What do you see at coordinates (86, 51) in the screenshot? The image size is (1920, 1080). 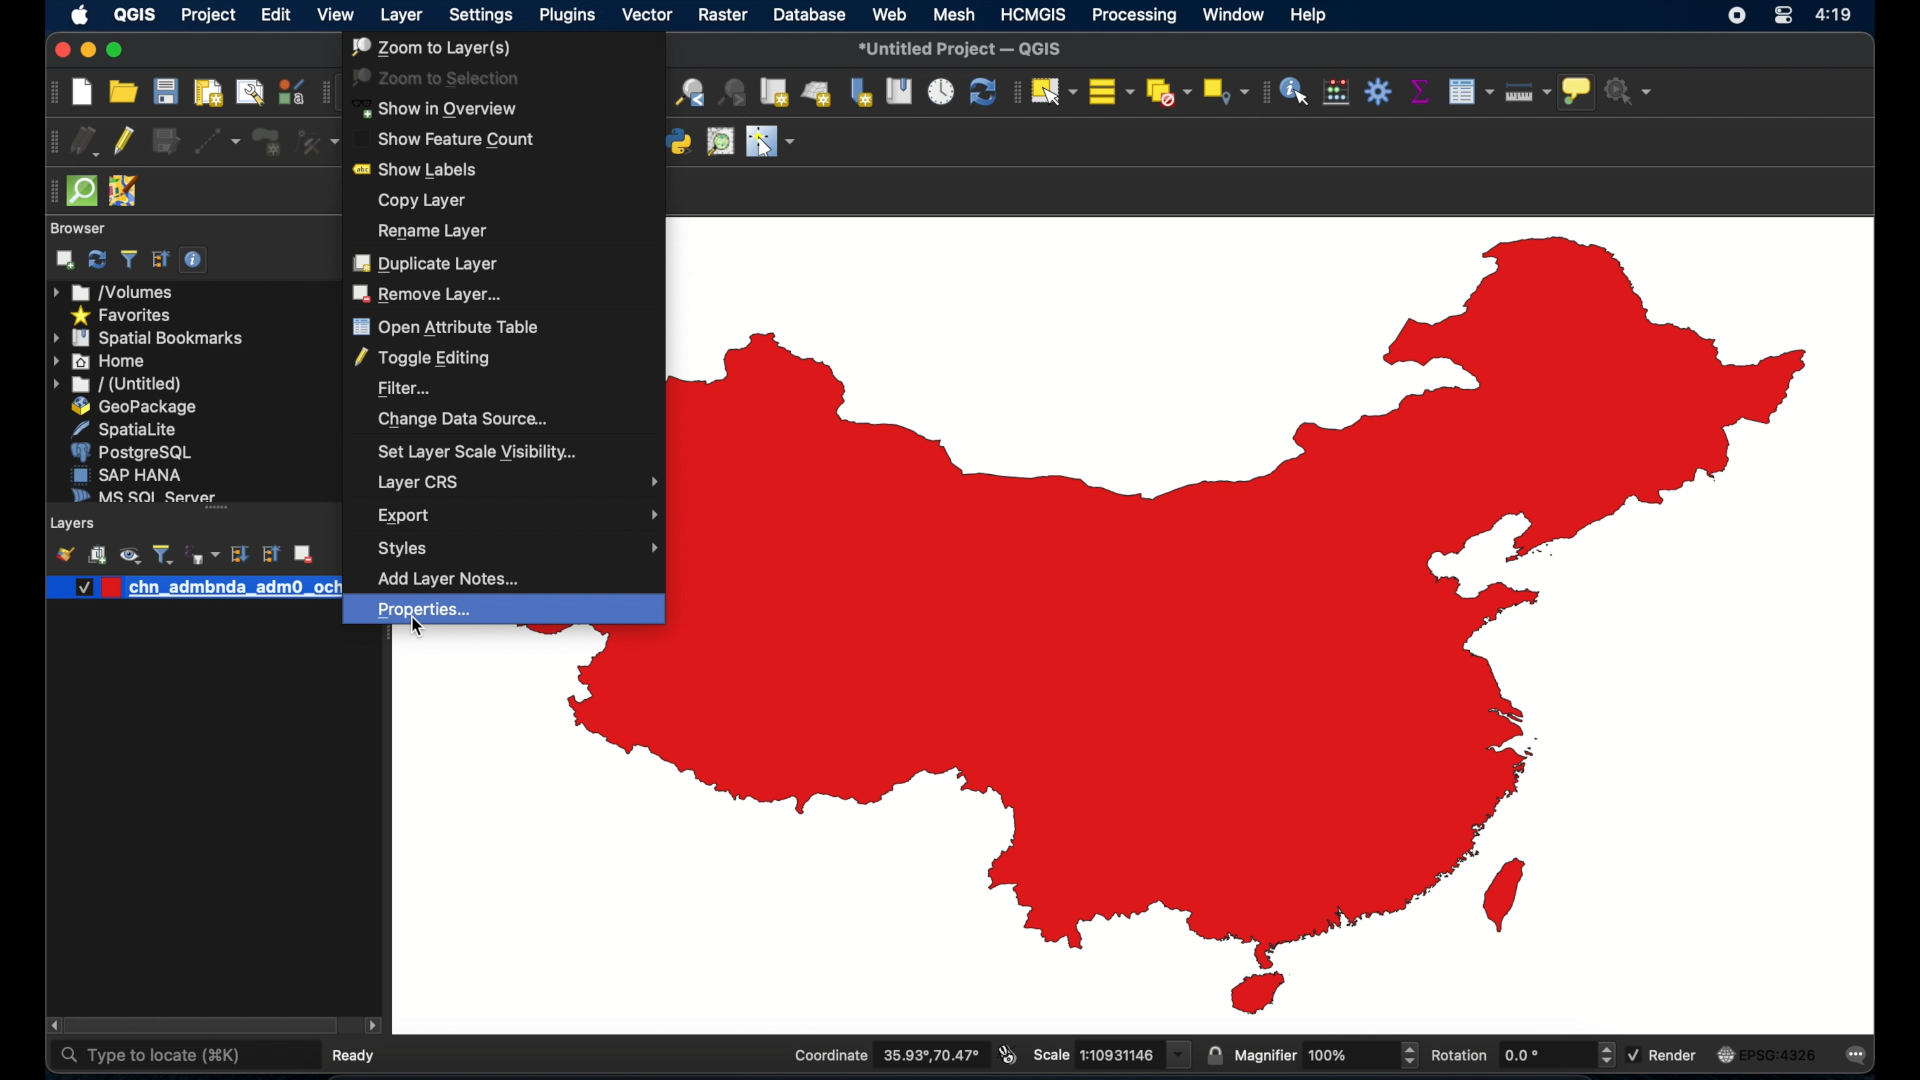 I see `minimize ` at bounding box center [86, 51].